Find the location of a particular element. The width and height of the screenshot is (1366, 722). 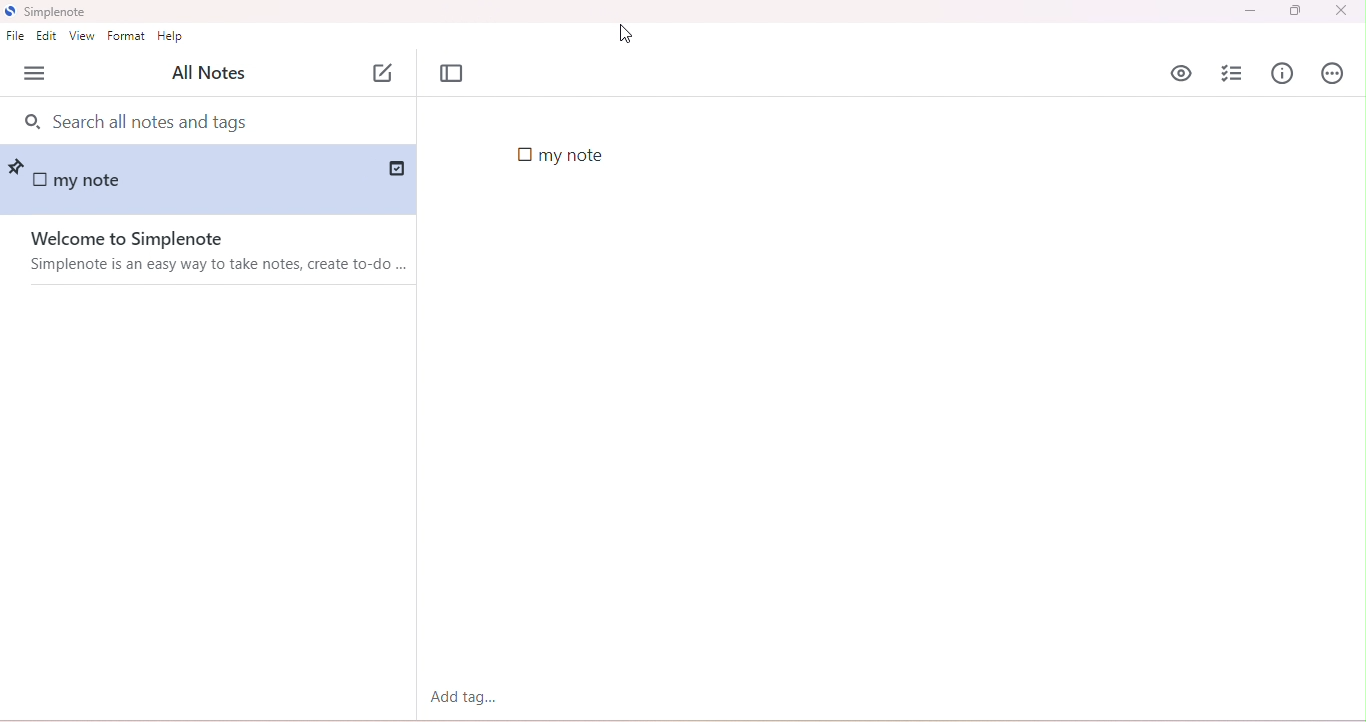

saved is located at coordinates (394, 167).